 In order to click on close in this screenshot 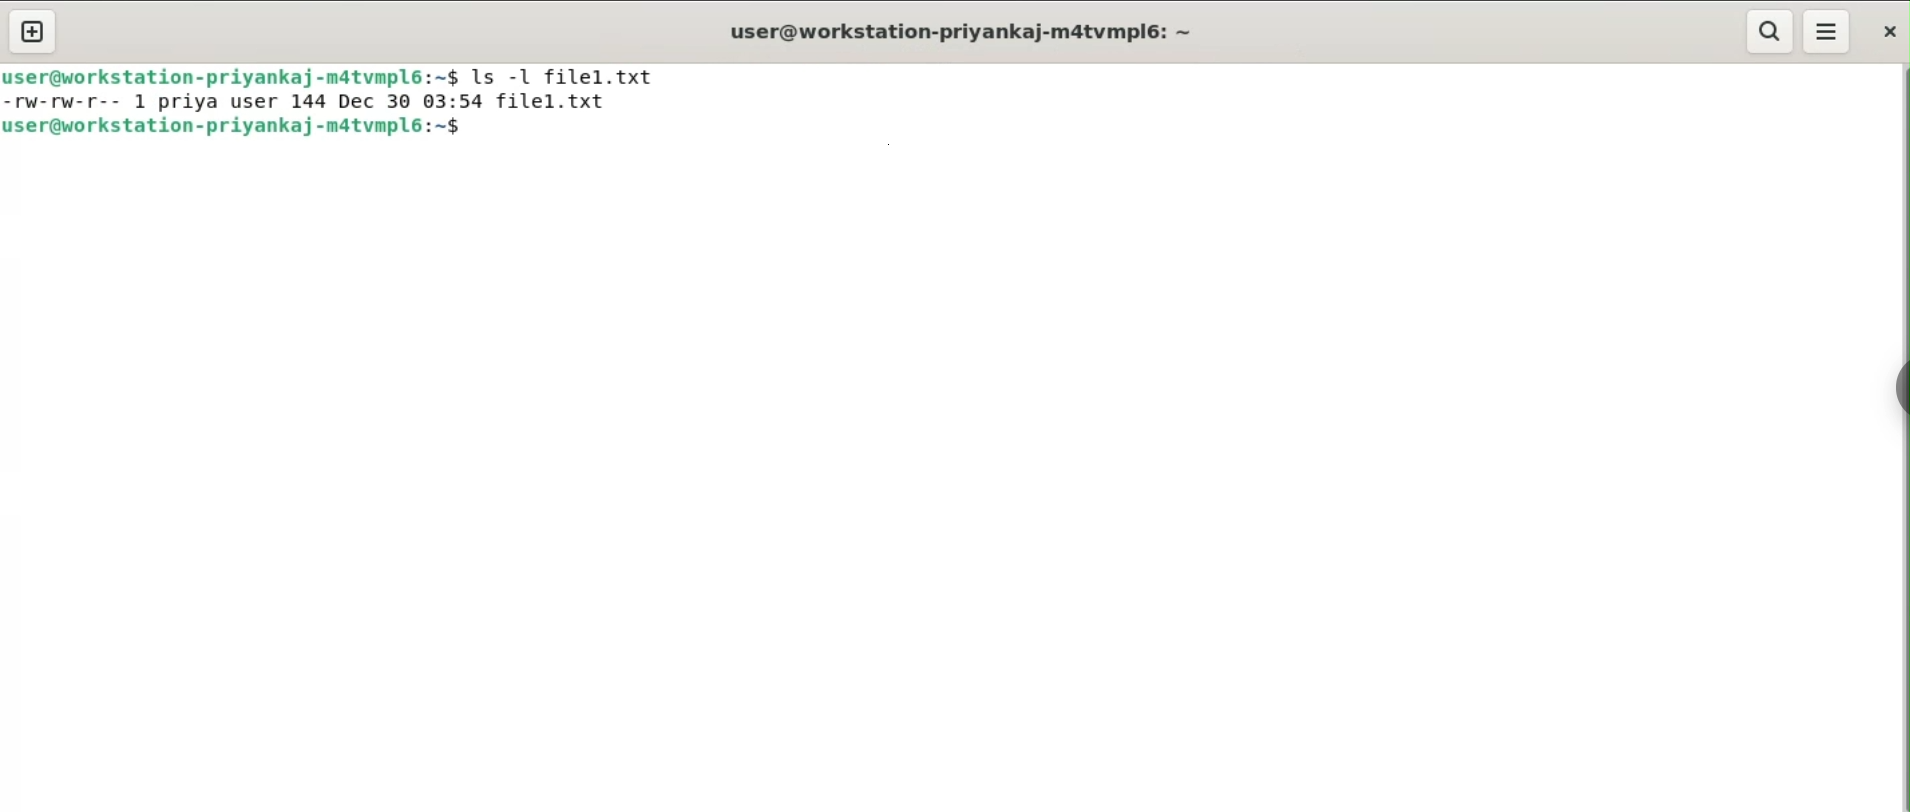, I will do `click(1892, 31)`.